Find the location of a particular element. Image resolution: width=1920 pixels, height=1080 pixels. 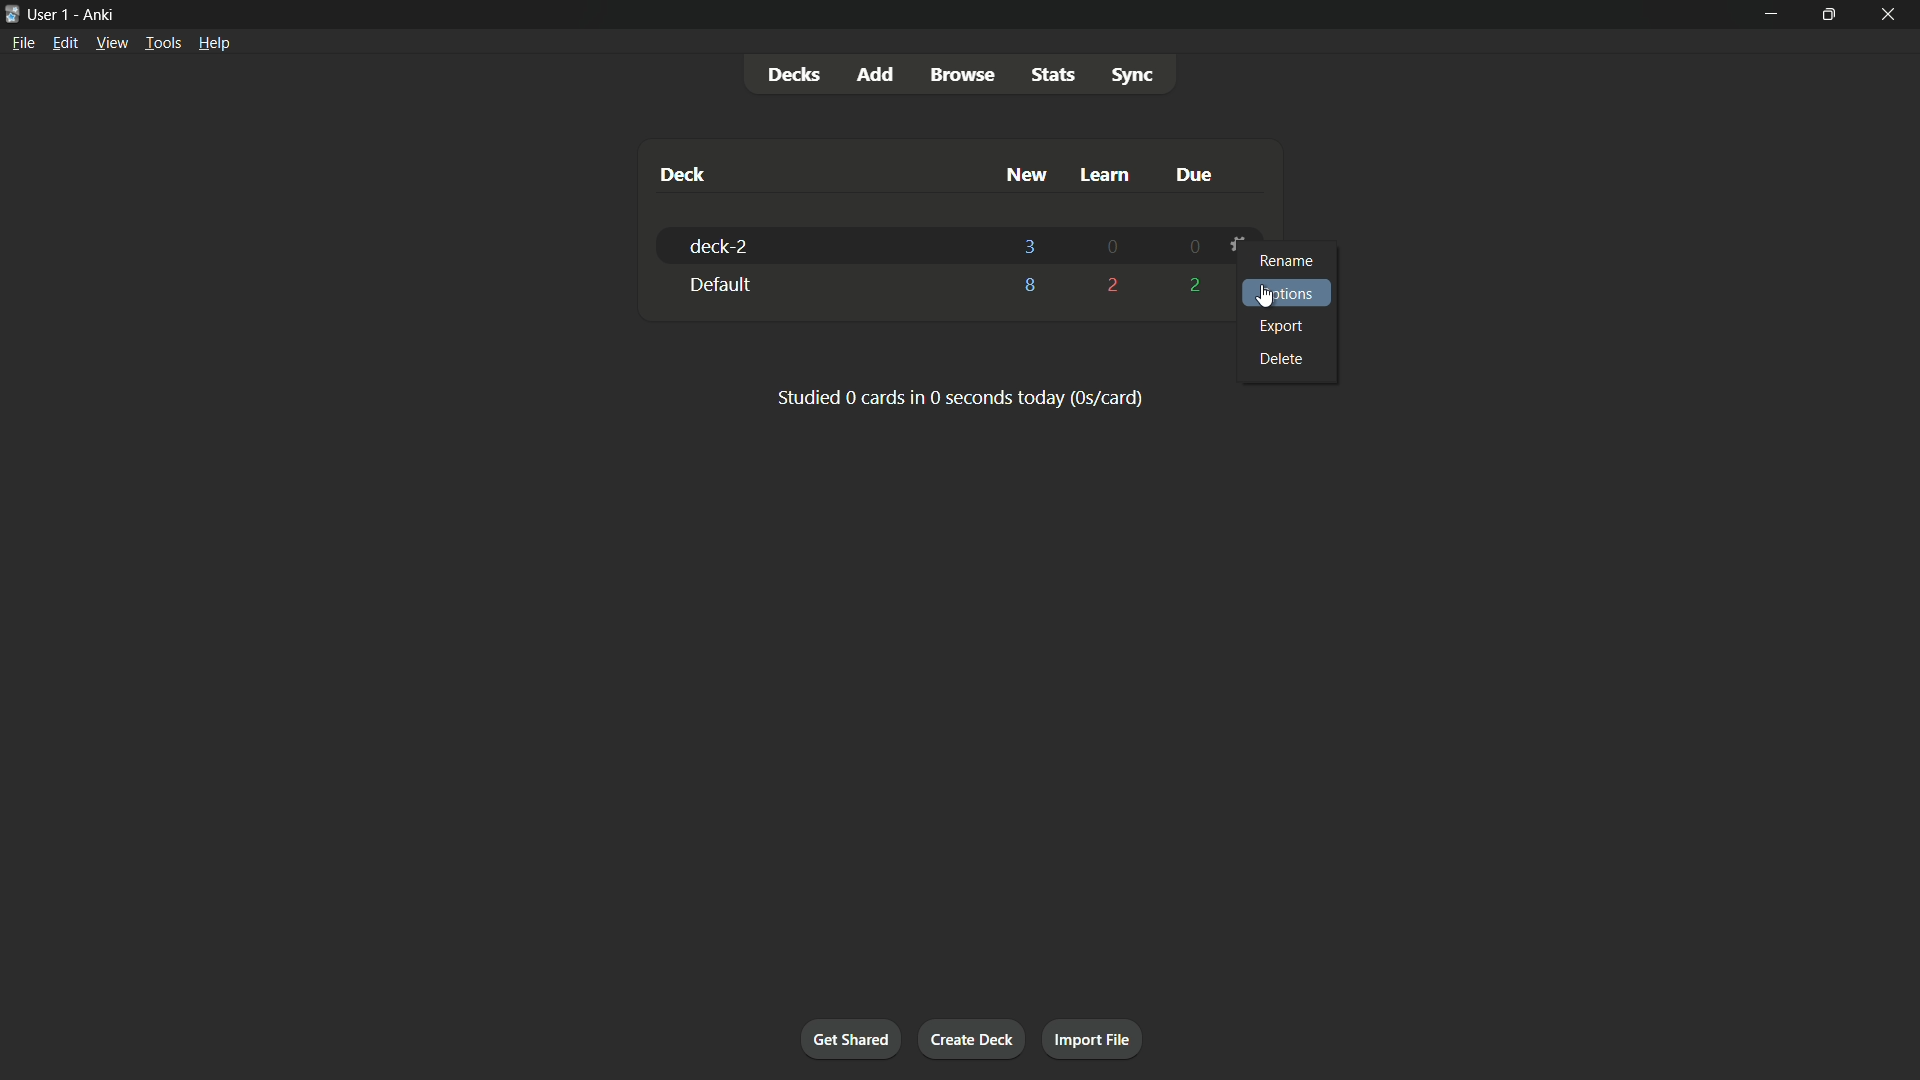

deck-2 is located at coordinates (718, 246).